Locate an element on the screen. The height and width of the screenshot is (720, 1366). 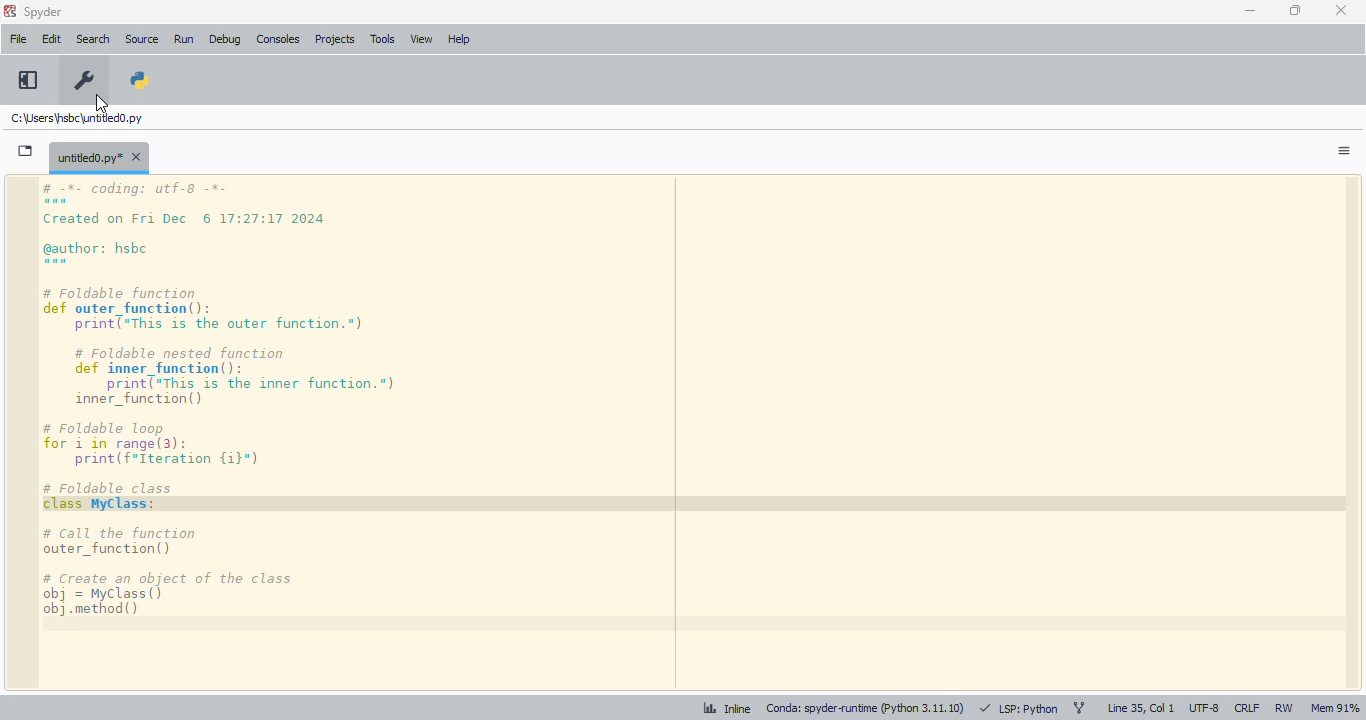
conda: spyder-runtime (python 3. 11. 10) is located at coordinates (865, 709).